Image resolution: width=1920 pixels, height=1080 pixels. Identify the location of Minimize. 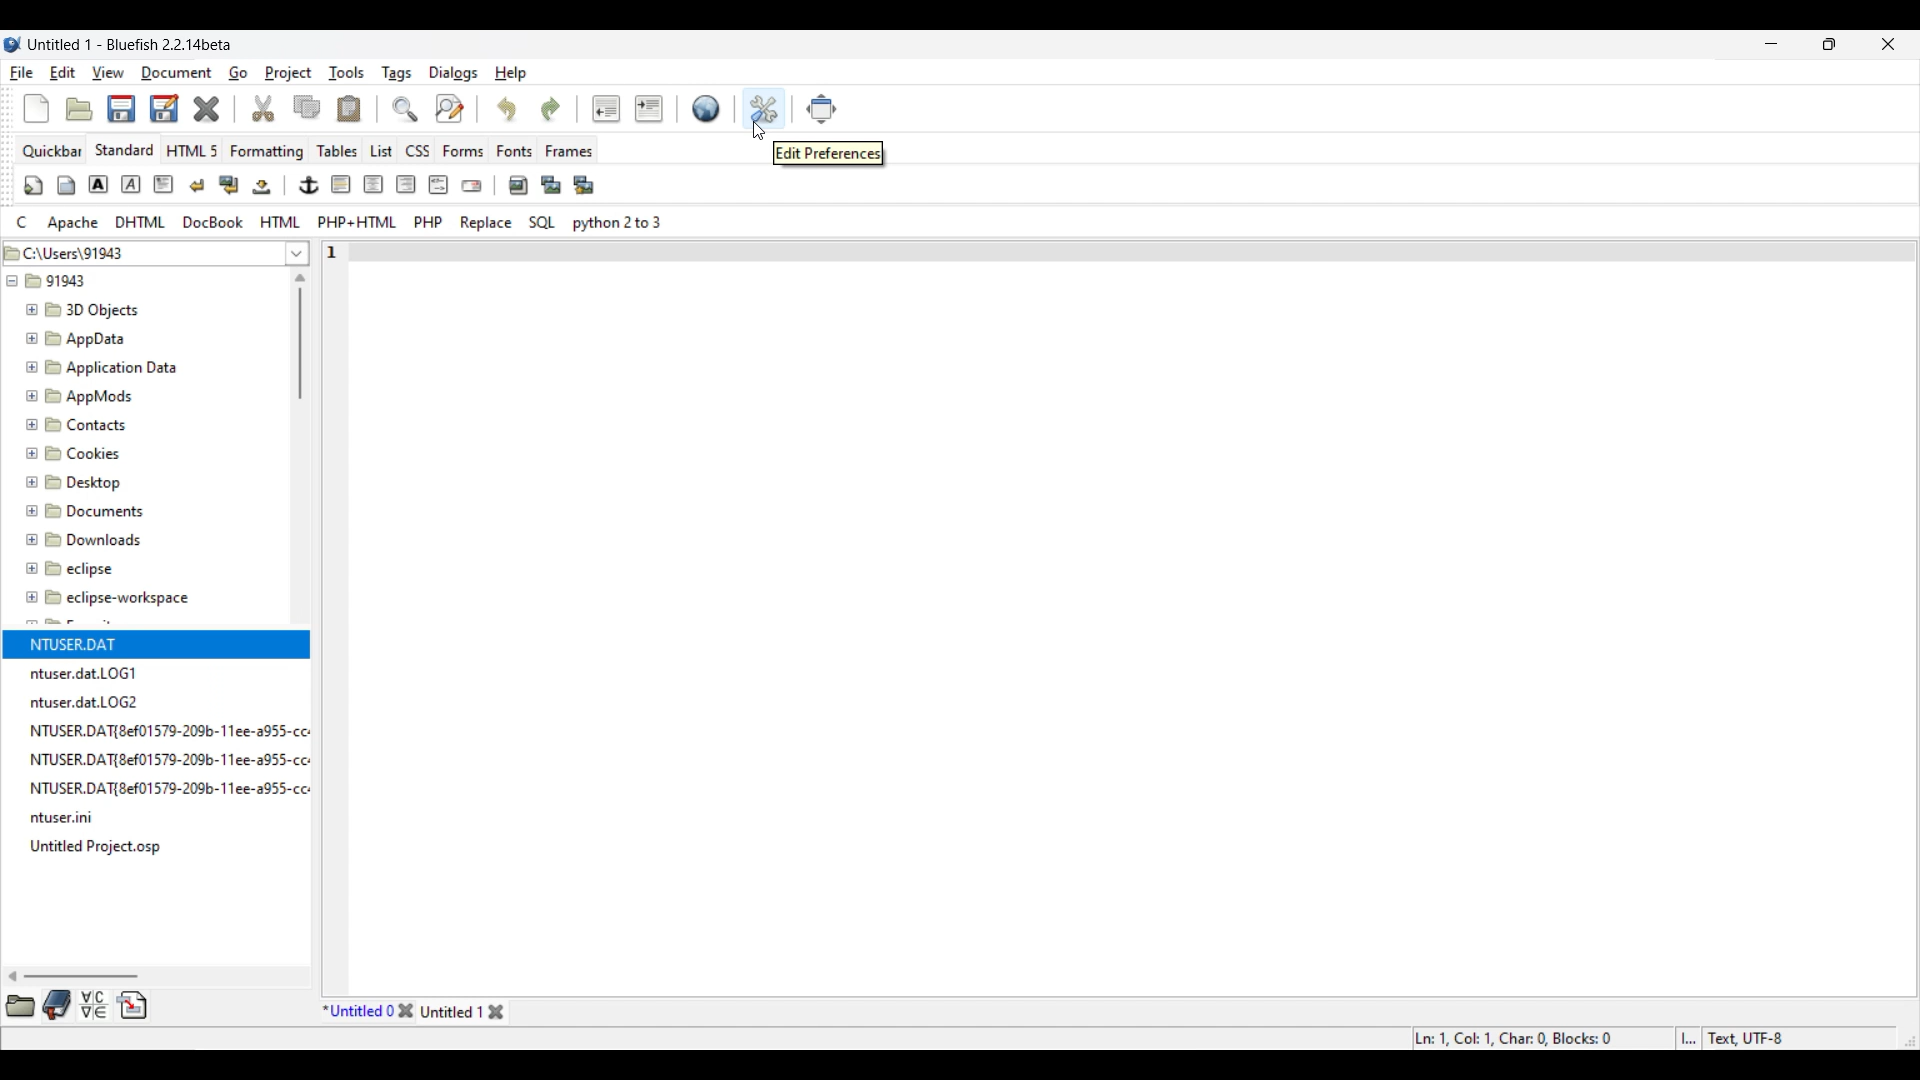
(1772, 43).